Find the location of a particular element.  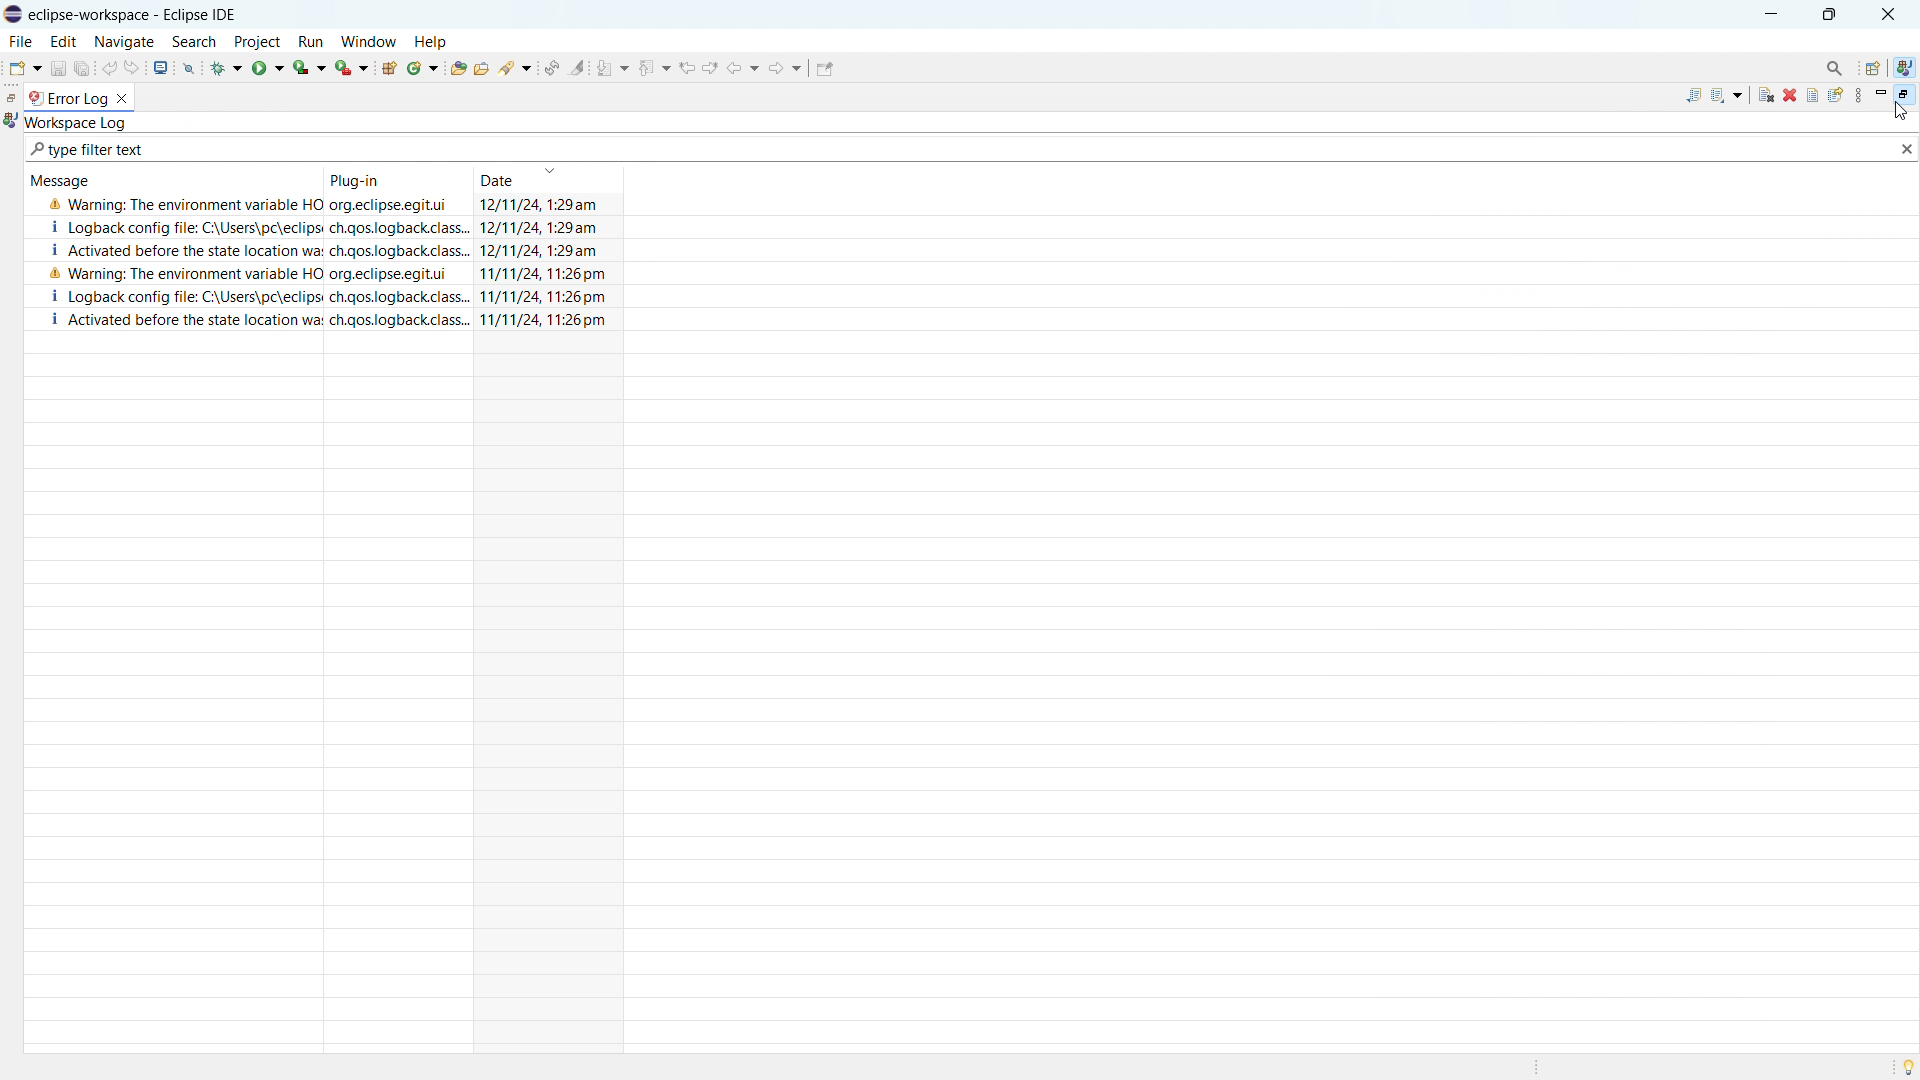

toggle ant mark occurances is located at coordinates (577, 66).